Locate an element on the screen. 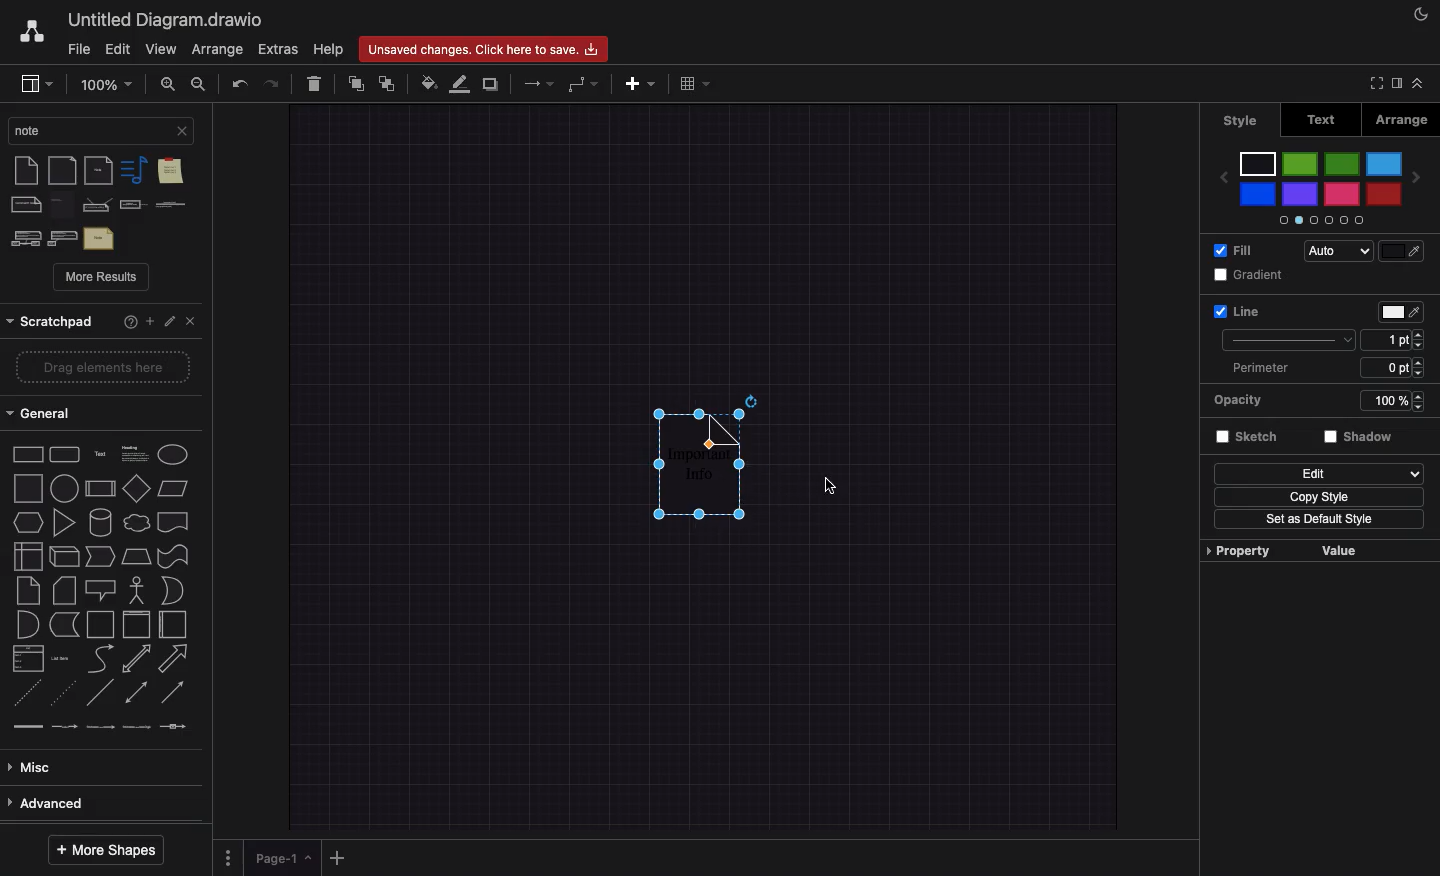  pink is located at coordinates (1340, 195).